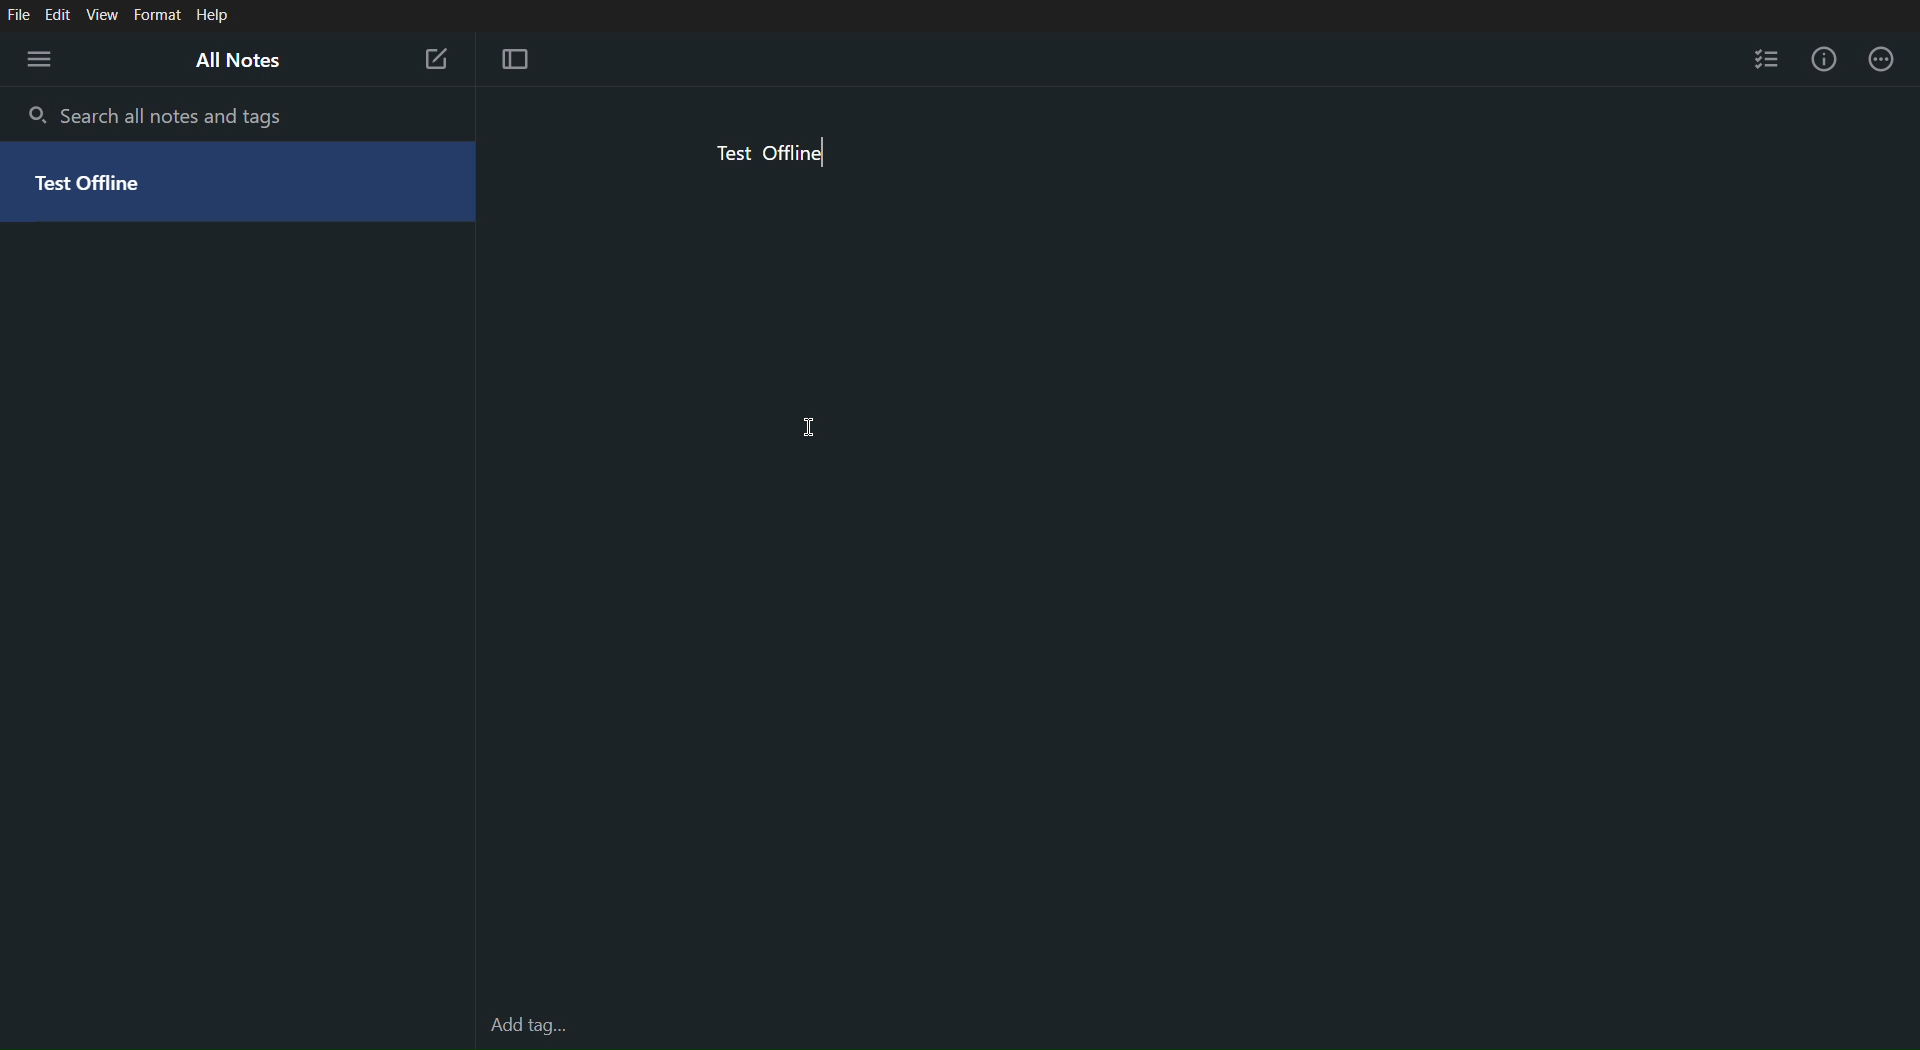 This screenshot has height=1050, width=1920. I want to click on View, so click(105, 13).